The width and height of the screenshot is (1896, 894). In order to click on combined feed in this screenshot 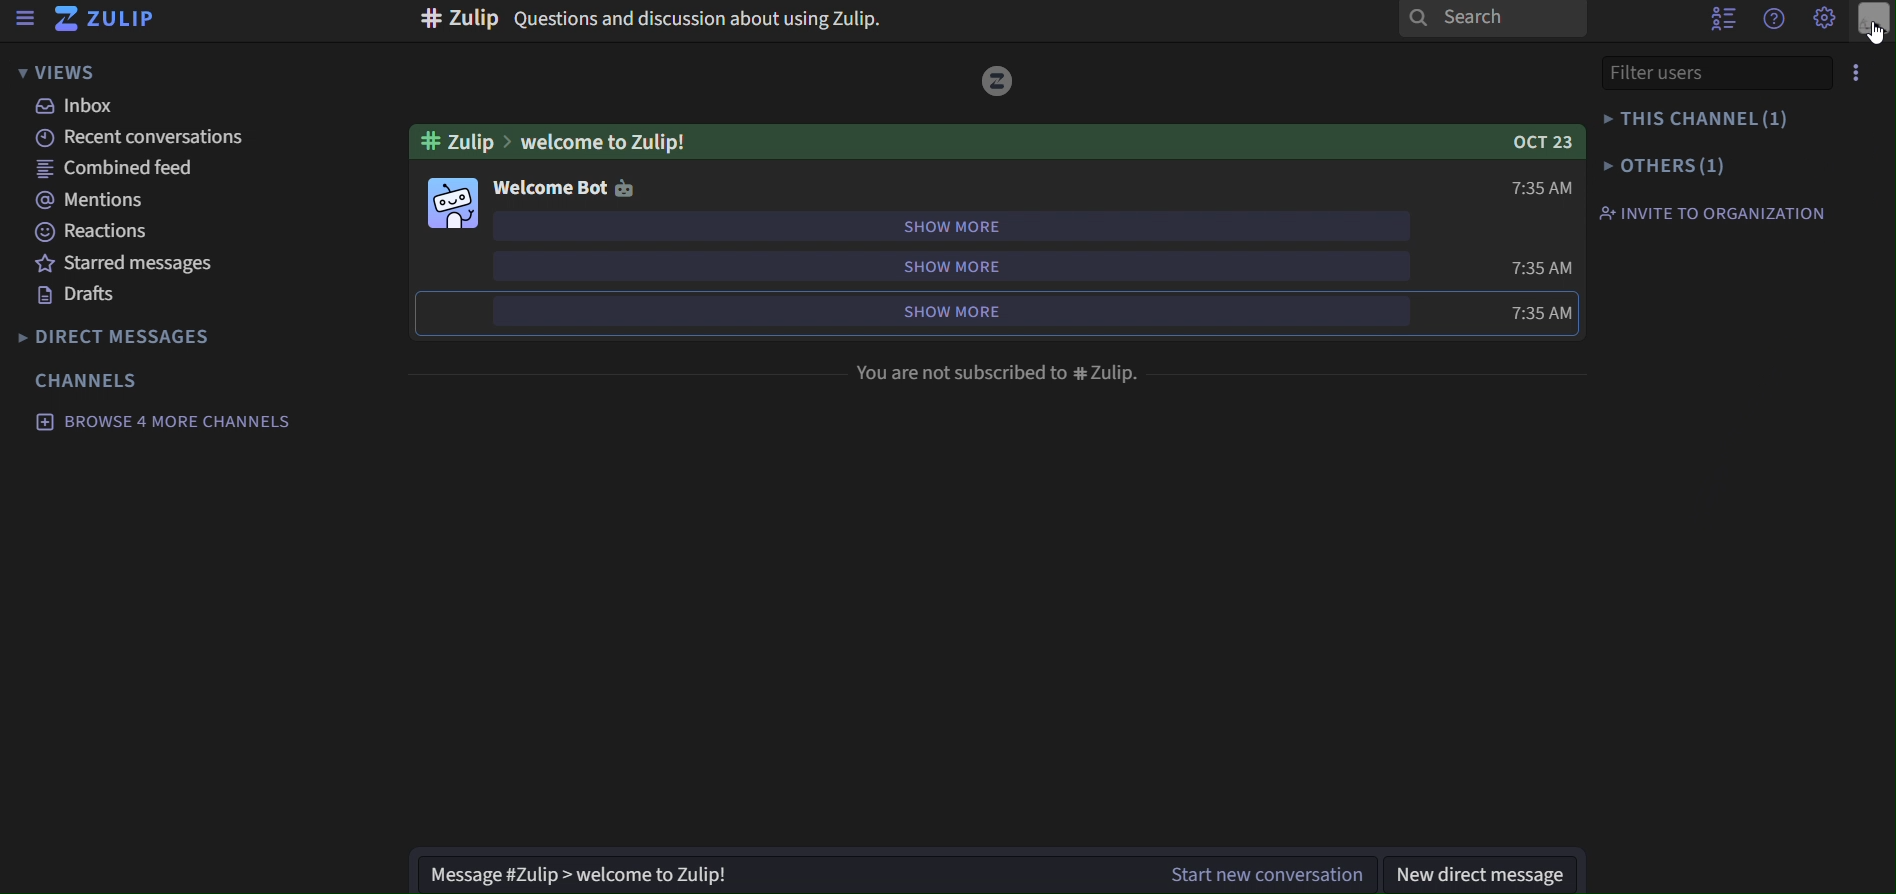, I will do `click(158, 170)`.